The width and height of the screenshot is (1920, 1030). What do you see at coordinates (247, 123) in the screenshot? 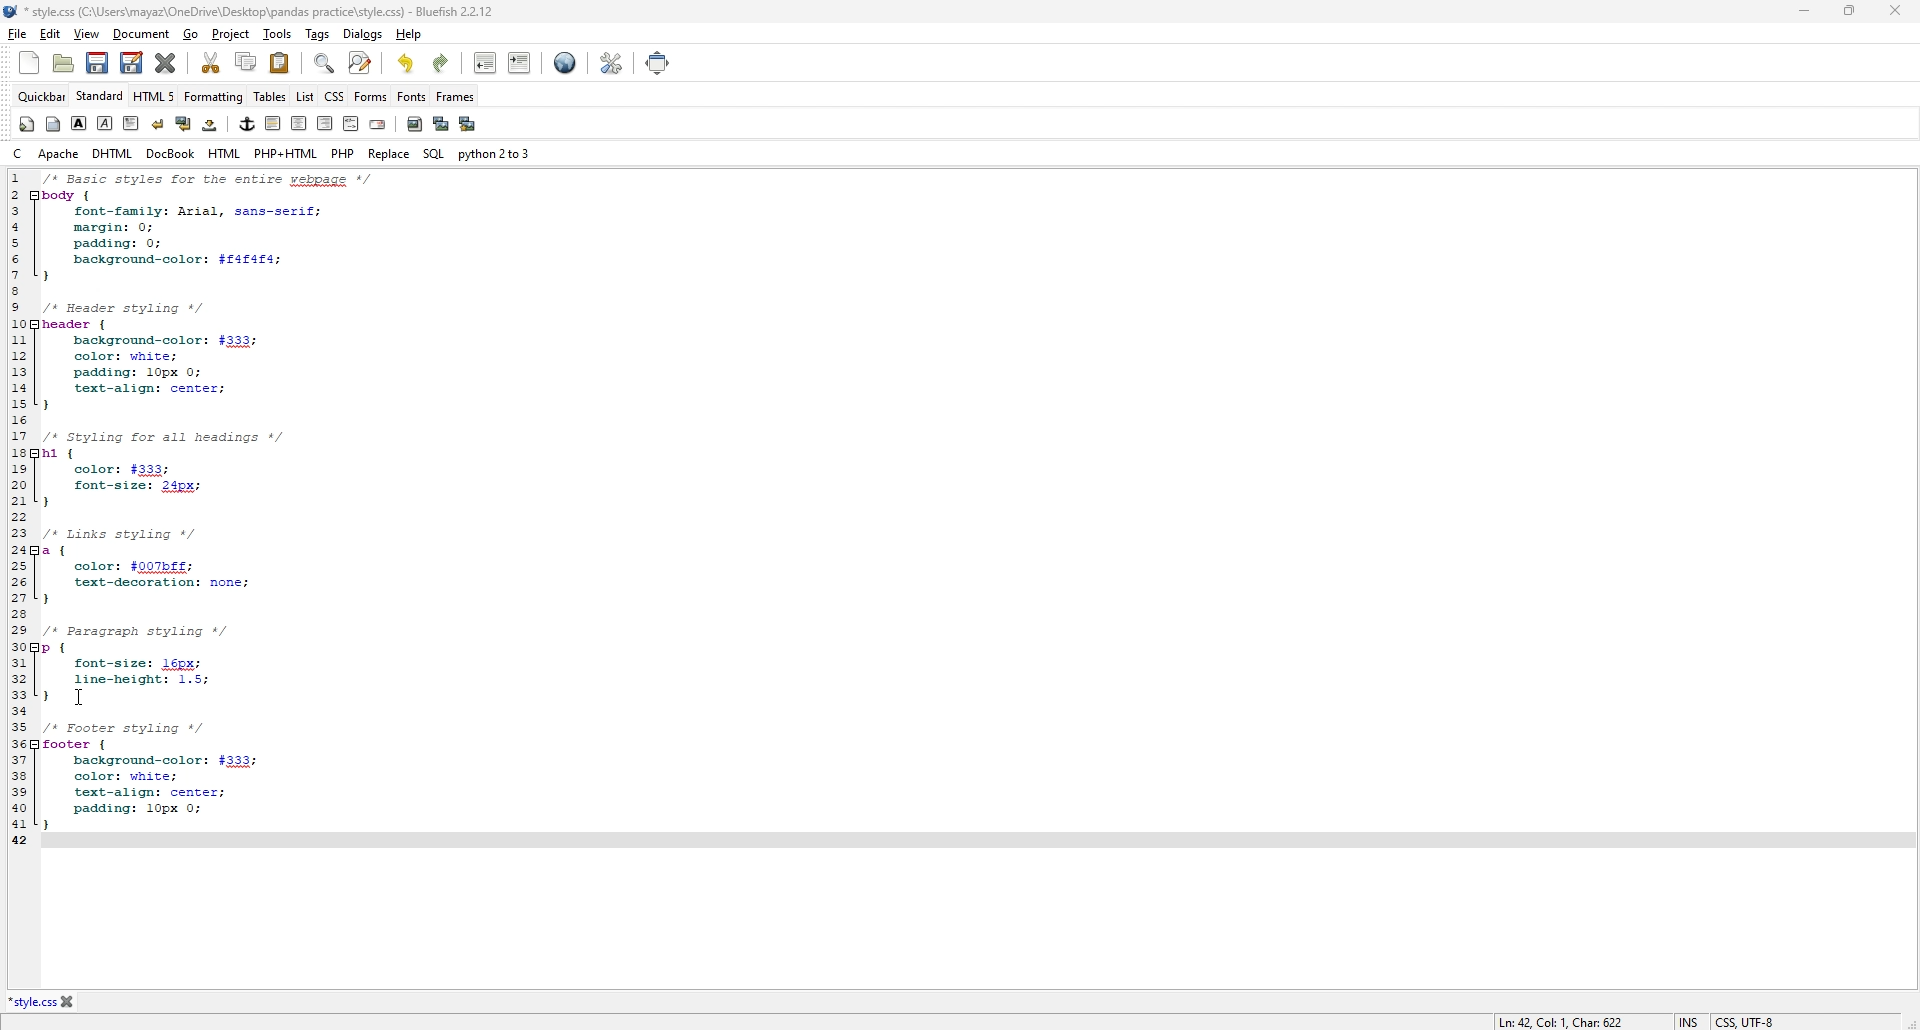
I see `anchor` at bounding box center [247, 123].